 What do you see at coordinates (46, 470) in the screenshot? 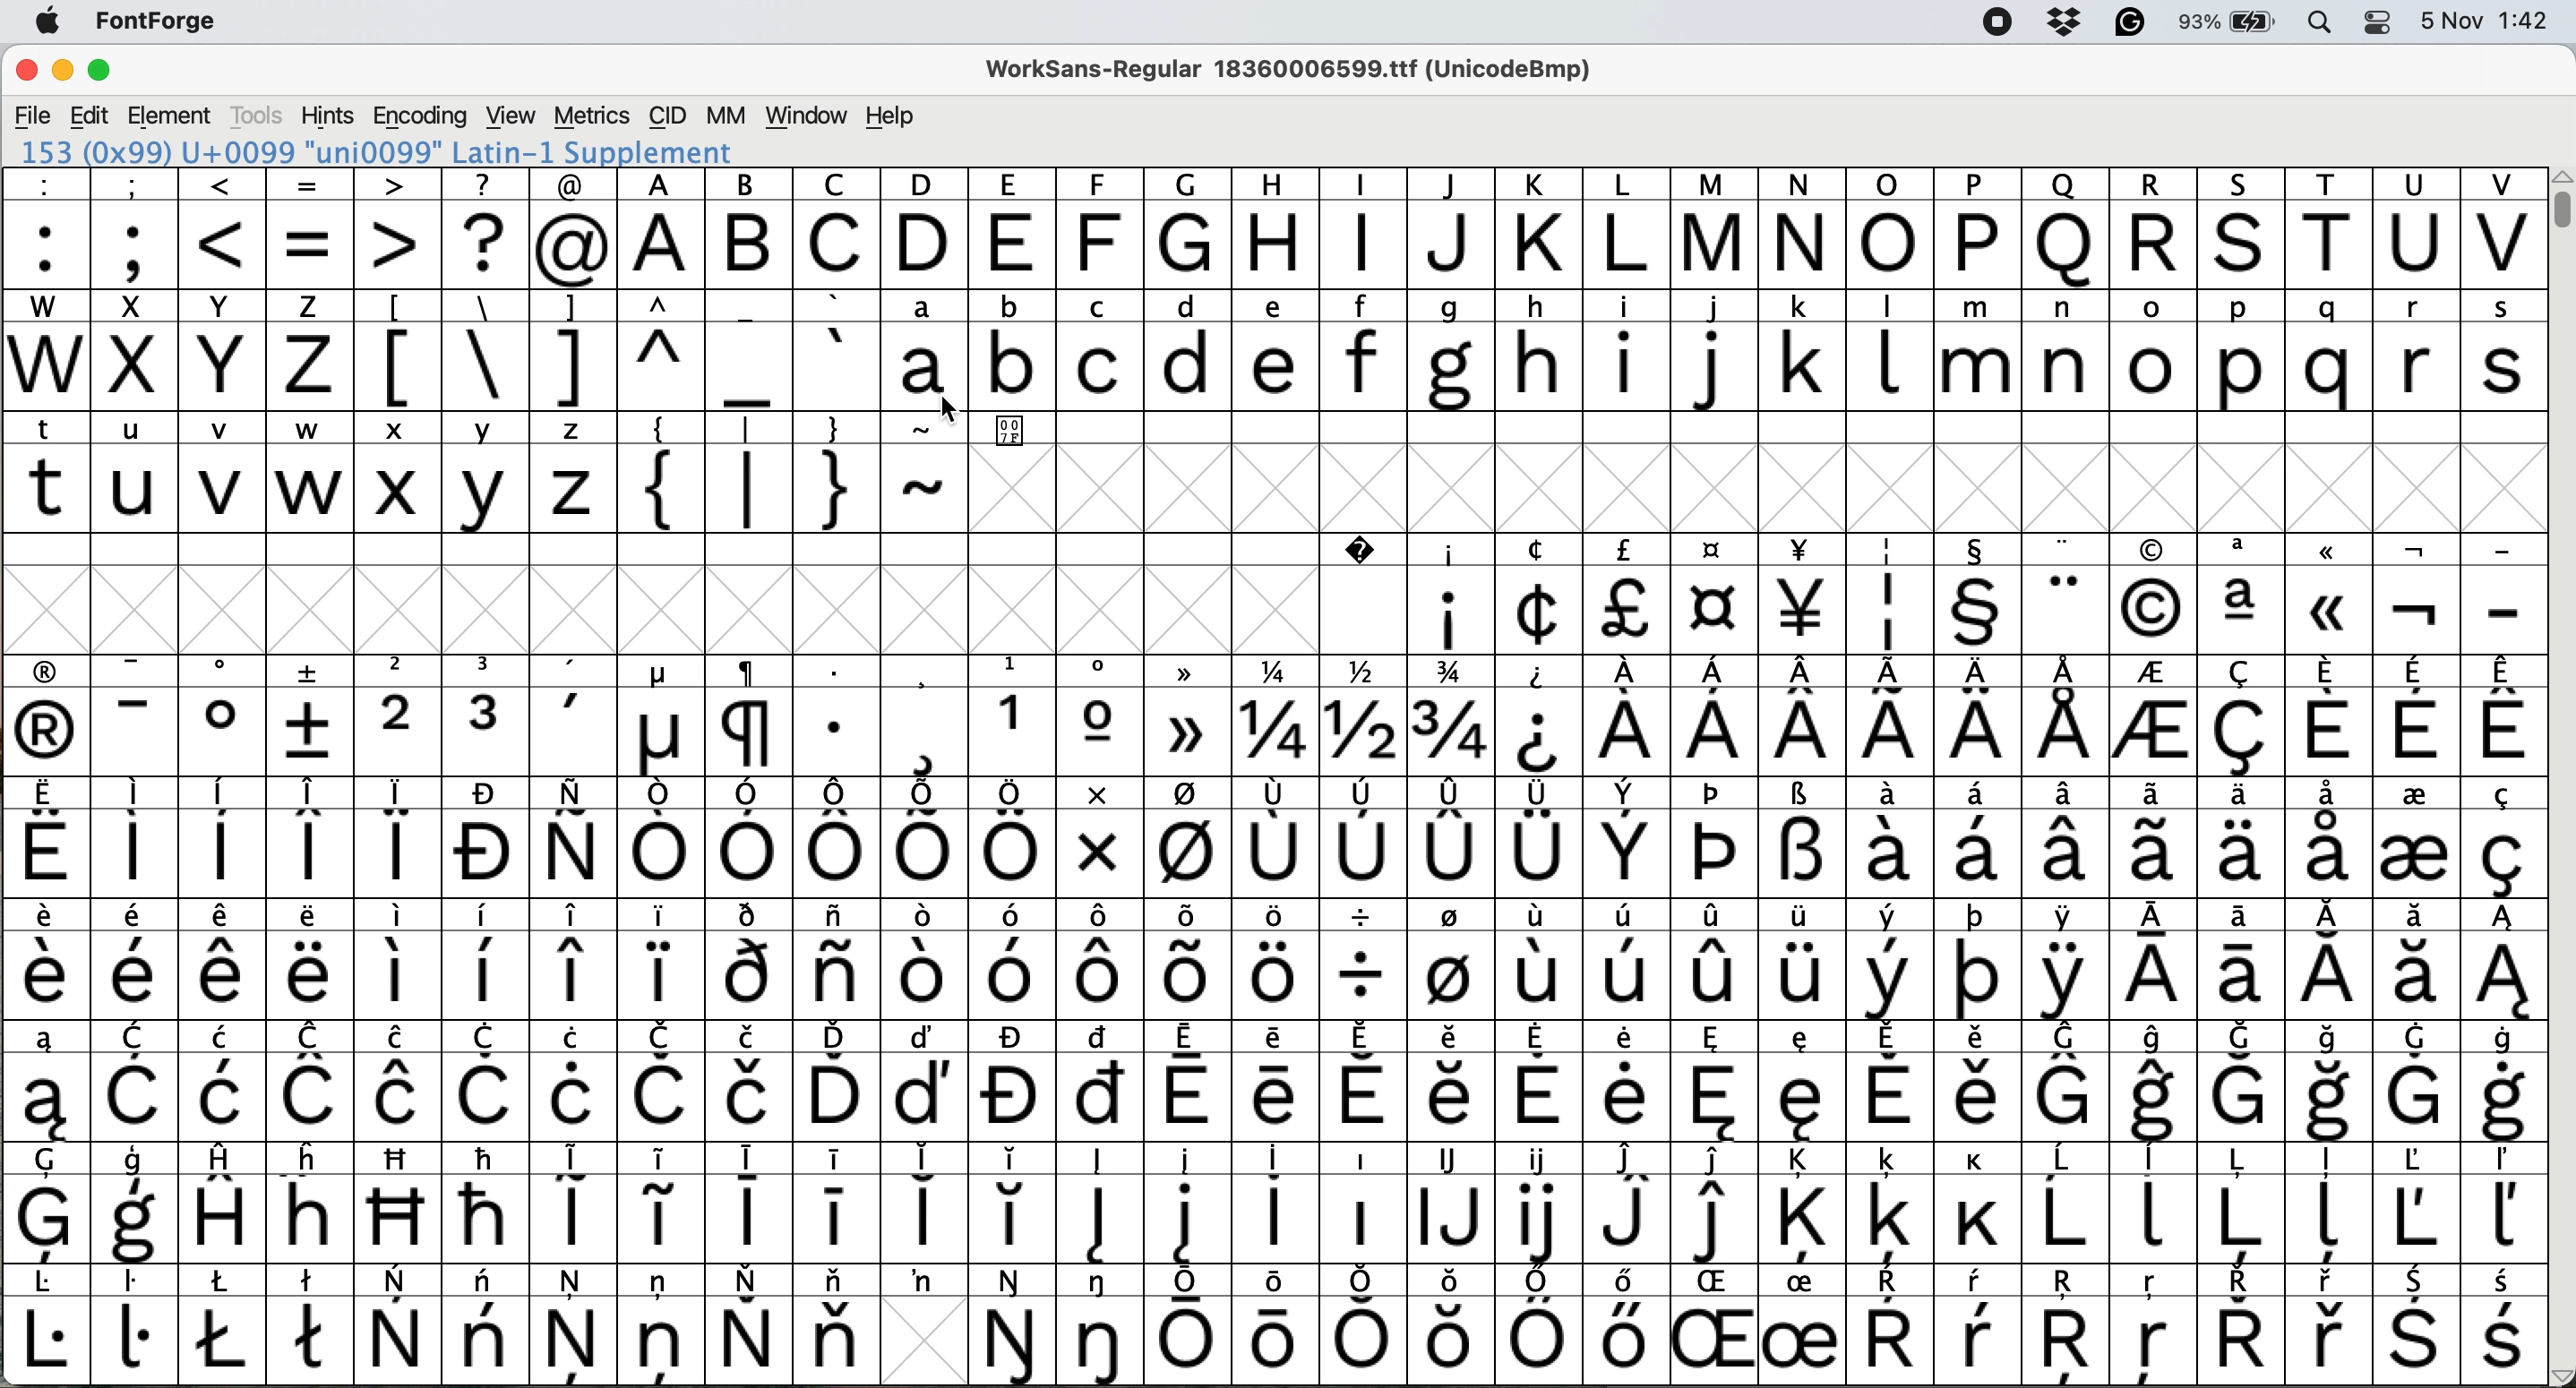
I see `t` at bounding box center [46, 470].